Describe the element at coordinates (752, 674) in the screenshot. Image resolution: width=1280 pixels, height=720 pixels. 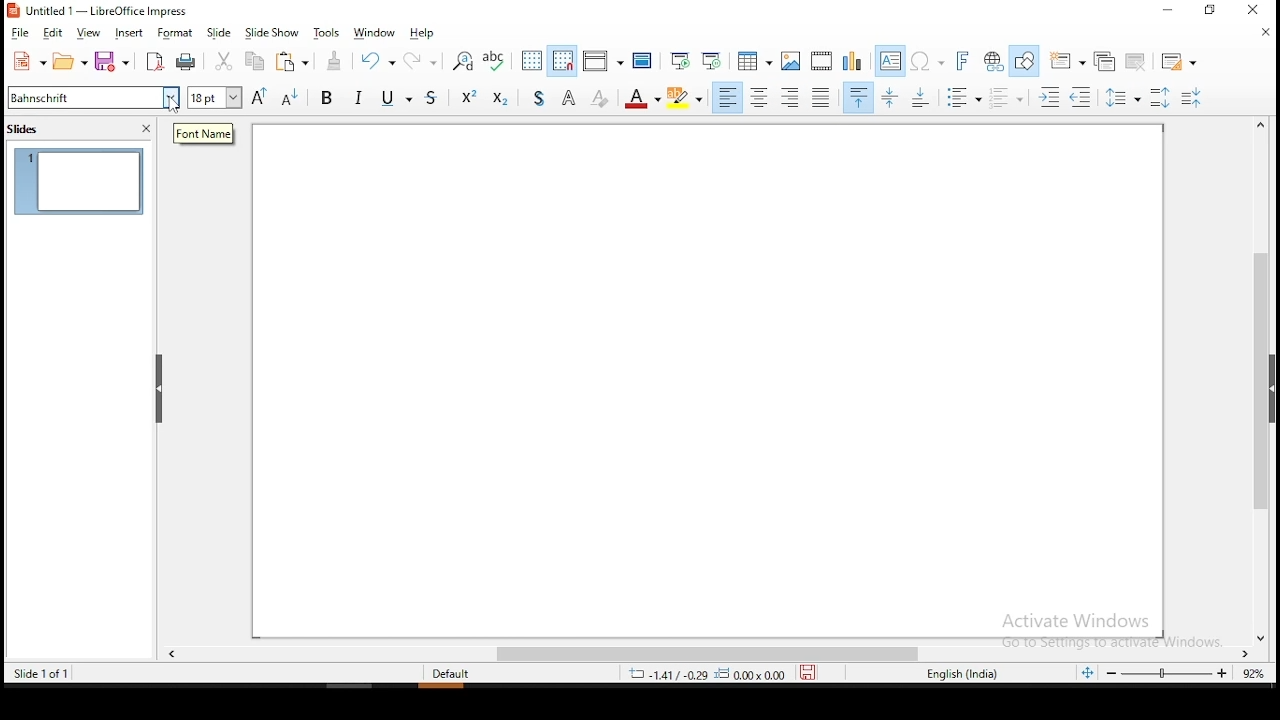
I see `0.00x0.00` at that location.